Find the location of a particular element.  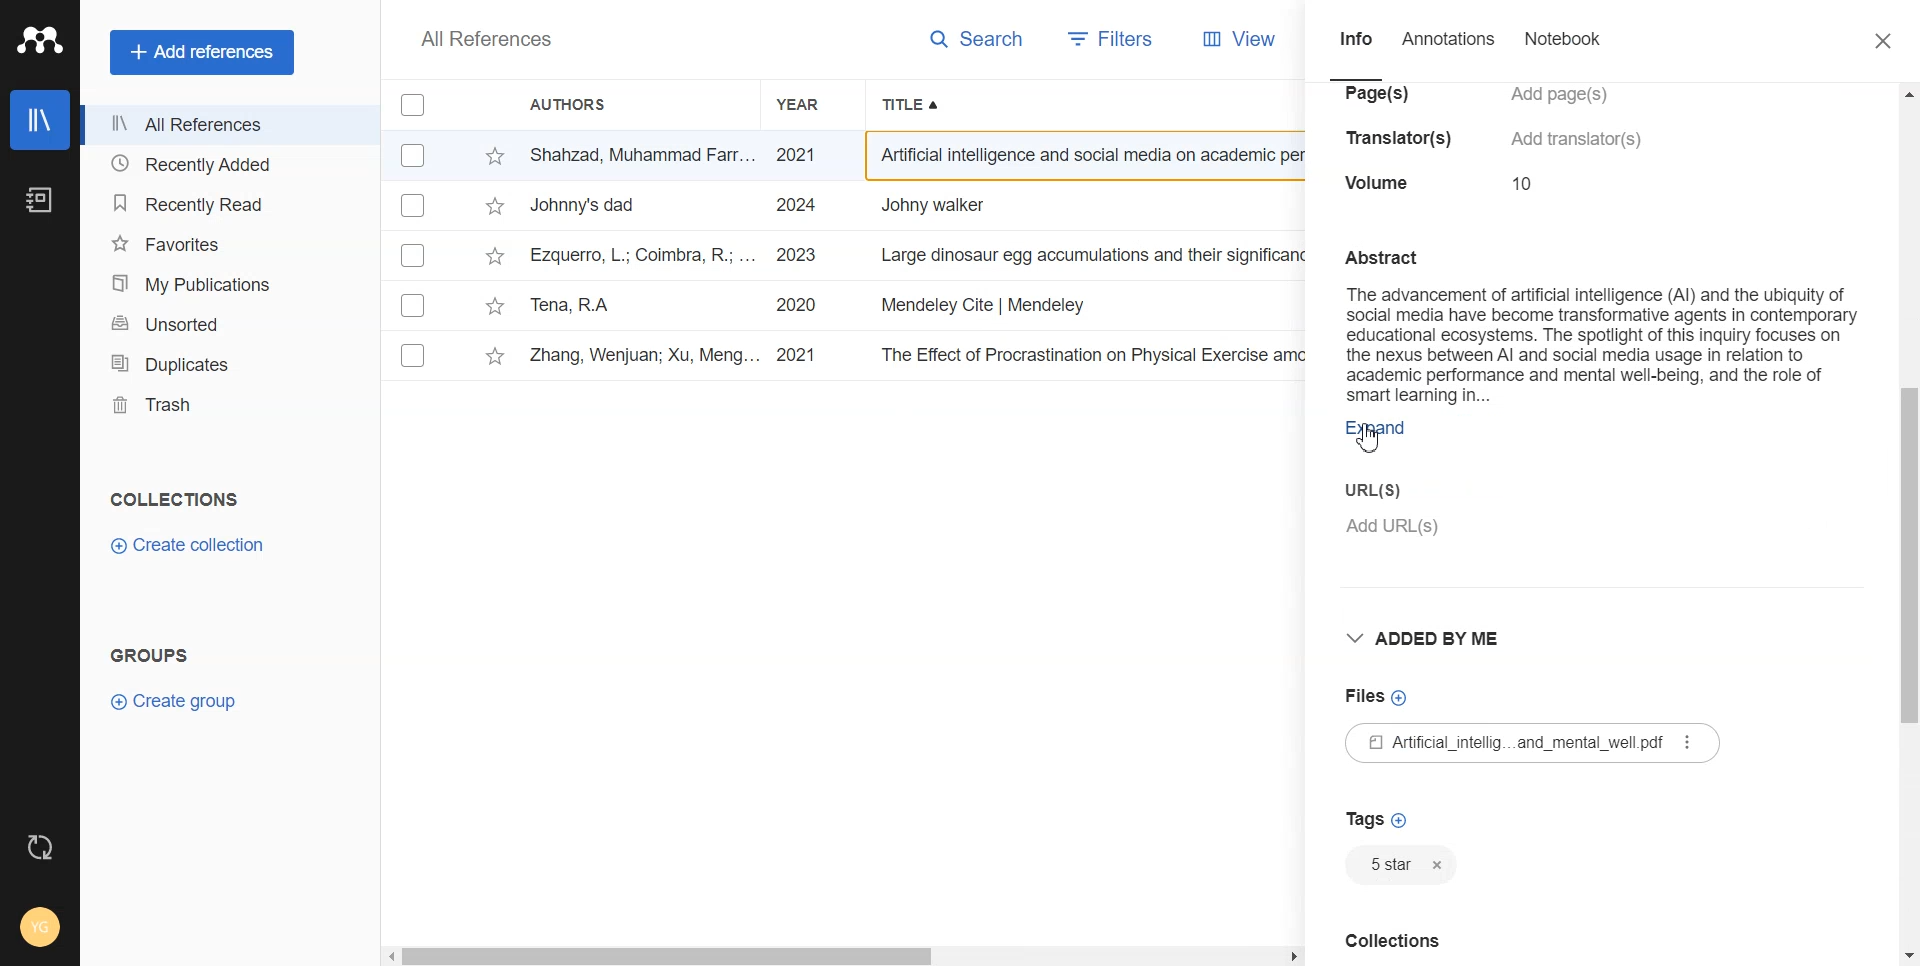

Trash  is located at coordinates (215, 403).